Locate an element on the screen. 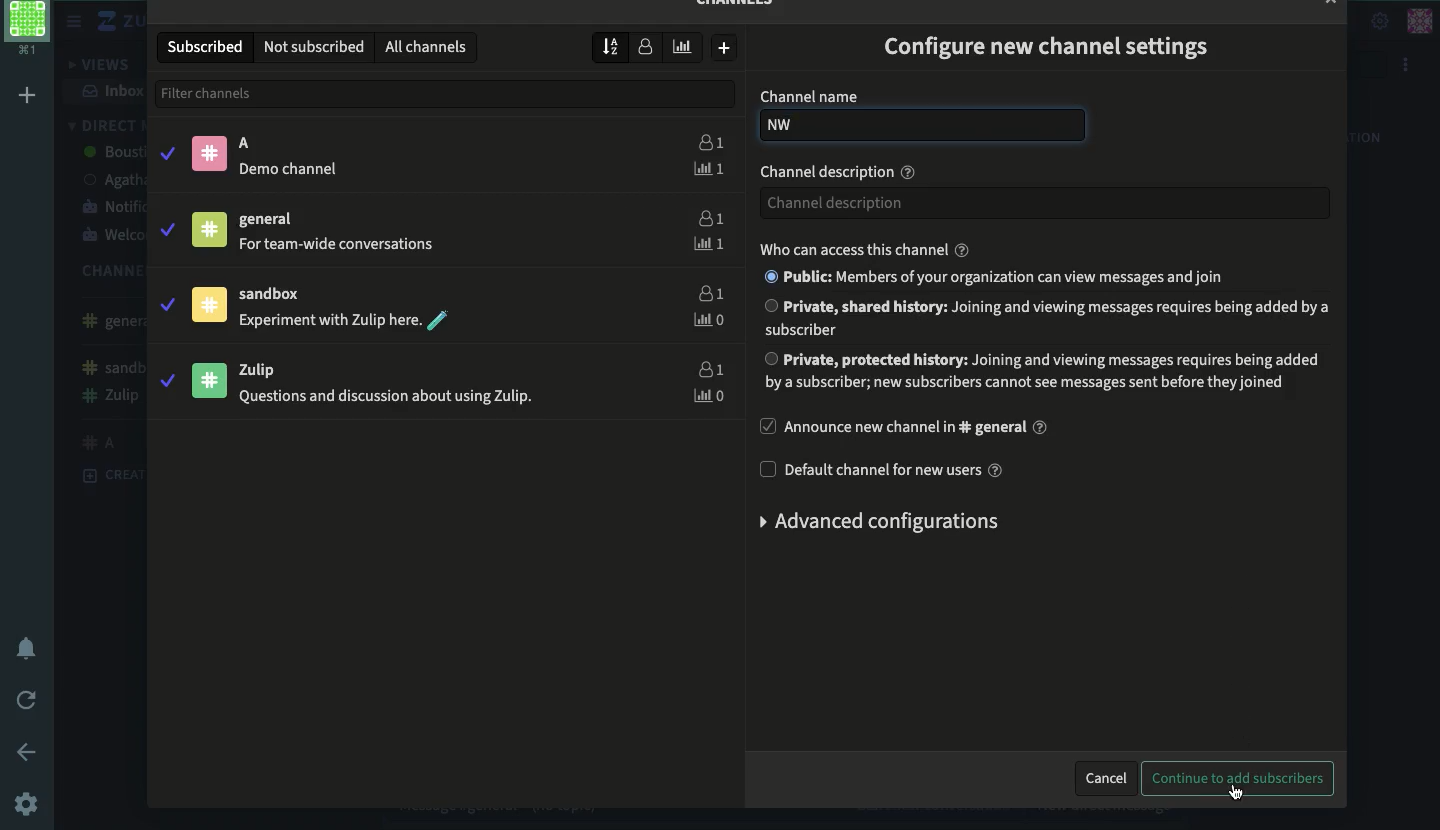  ® Demo channel is located at coordinates (294, 169).